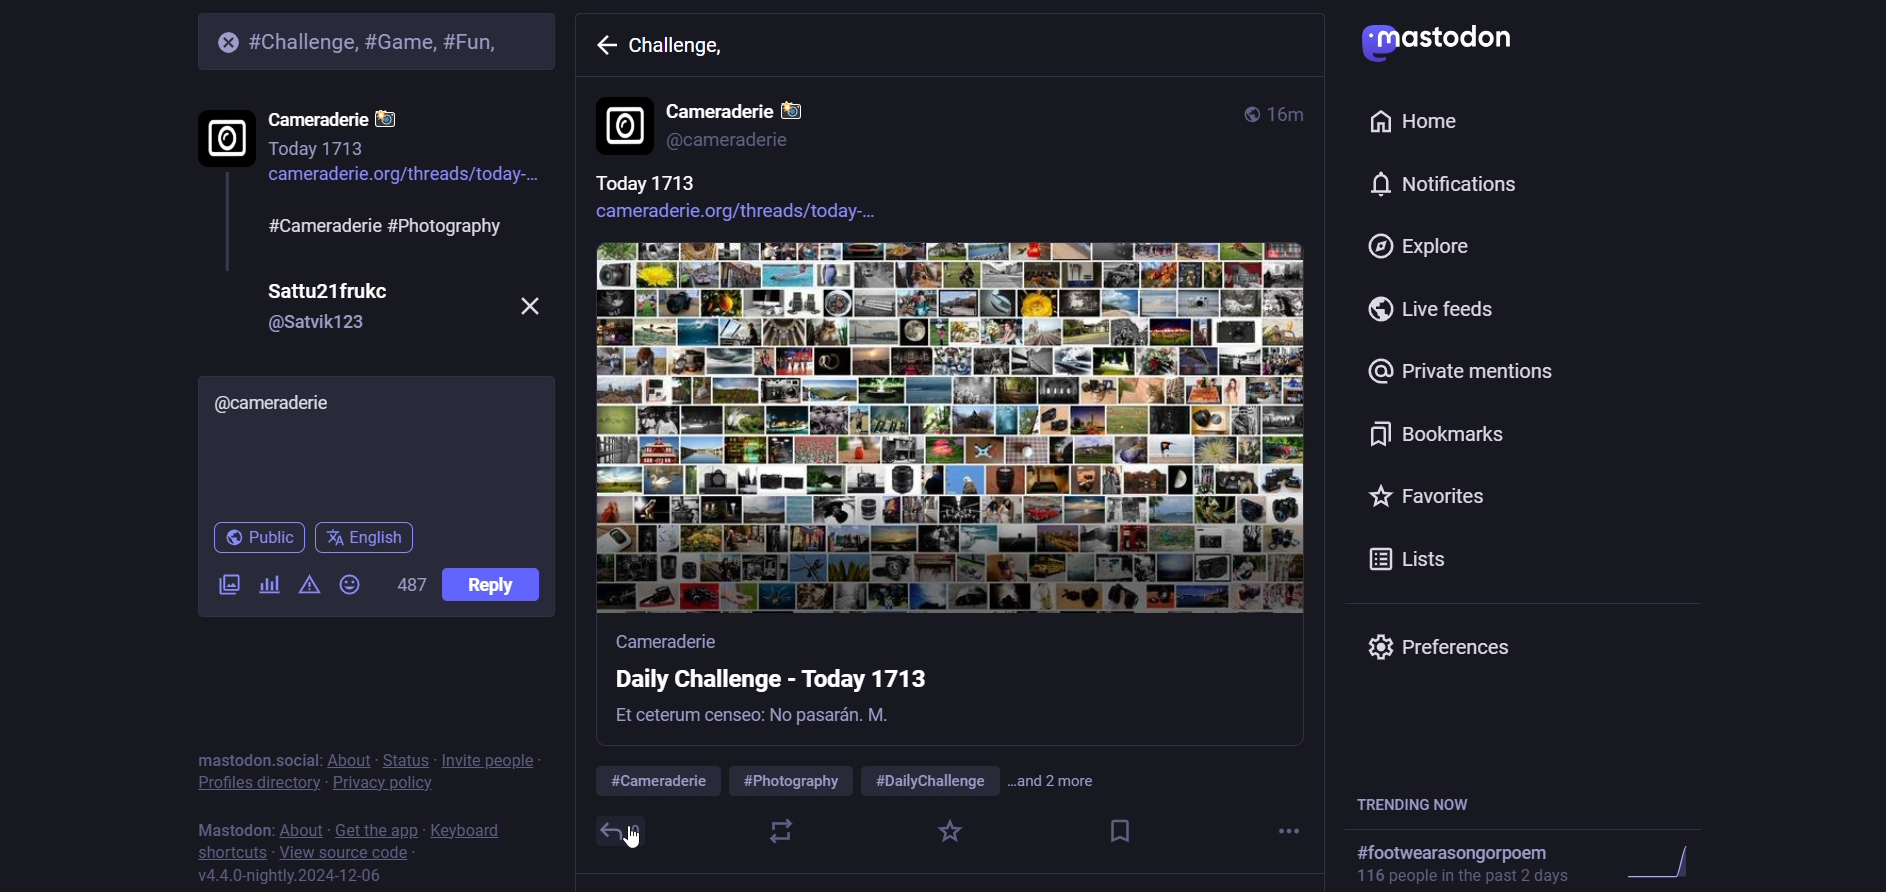  What do you see at coordinates (307, 582) in the screenshot?
I see `content warning` at bounding box center [307, 582].